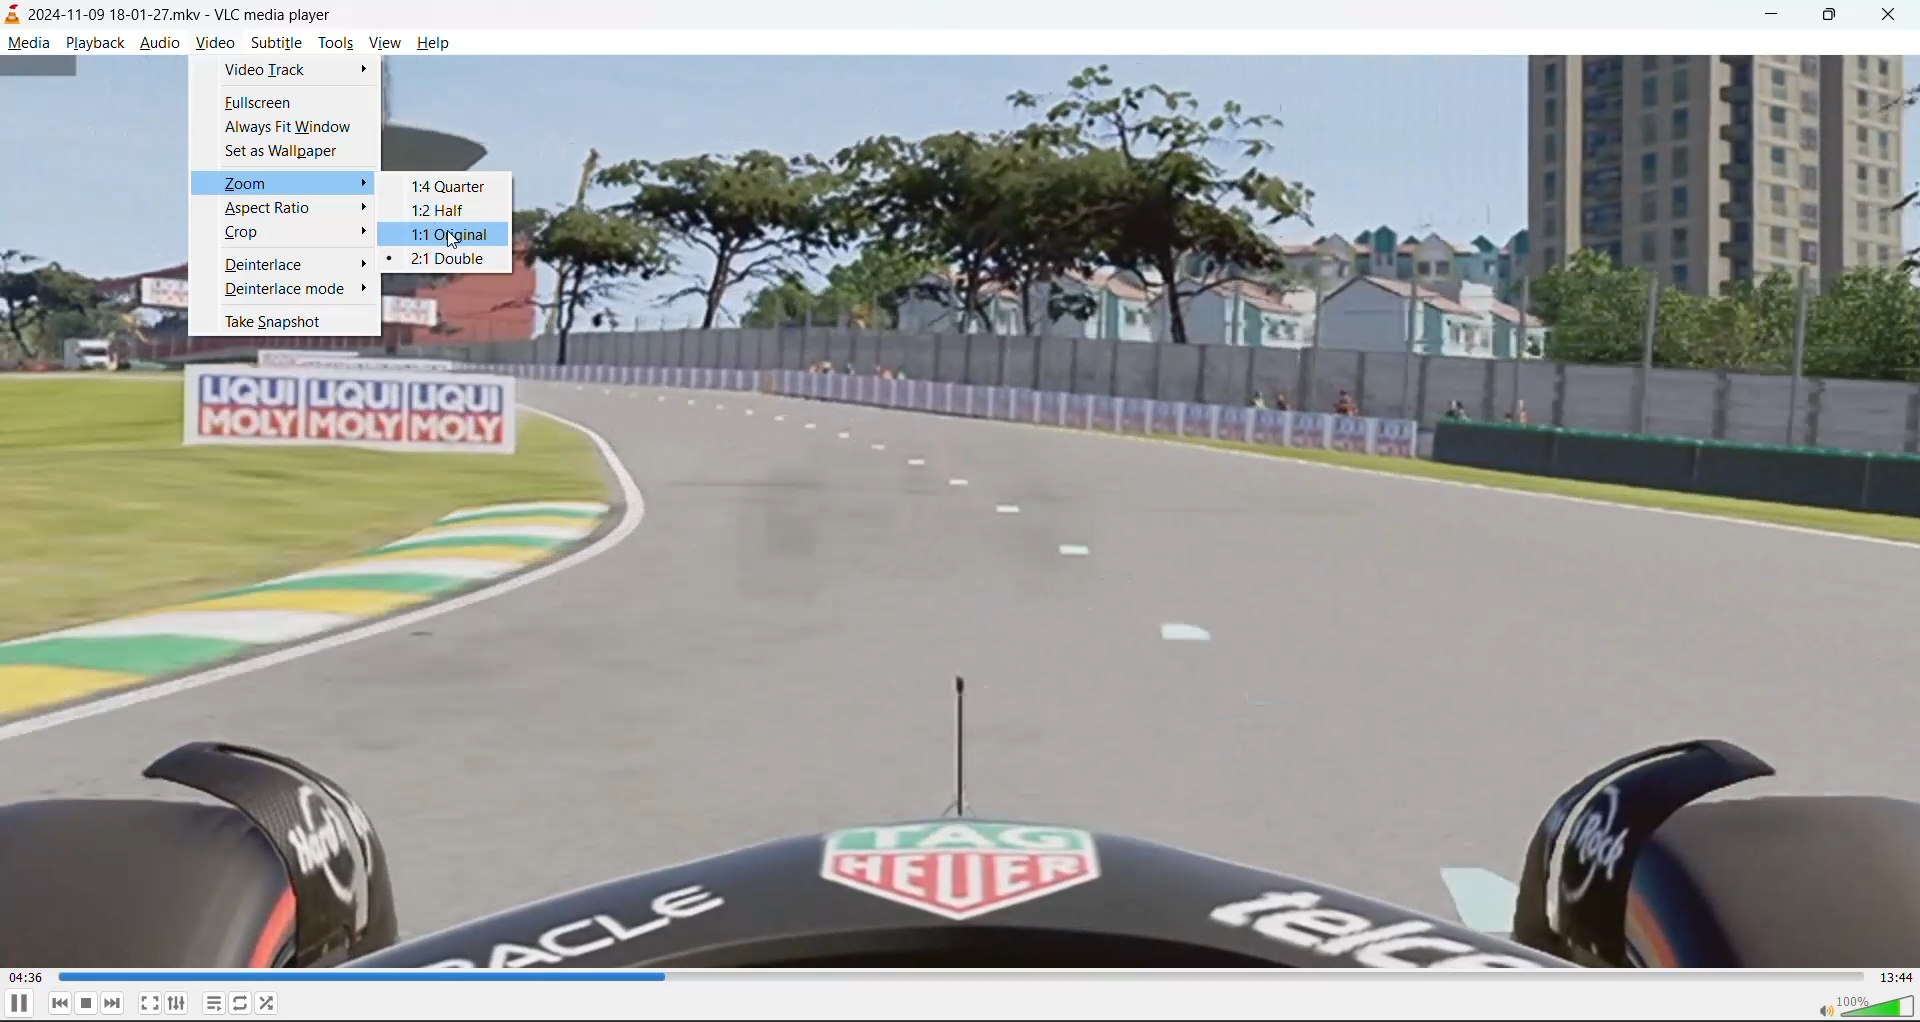  What do you see at coordinates (263, 104) in the screenshot?
I see `fullscreen` at bounding box center [263, 104].